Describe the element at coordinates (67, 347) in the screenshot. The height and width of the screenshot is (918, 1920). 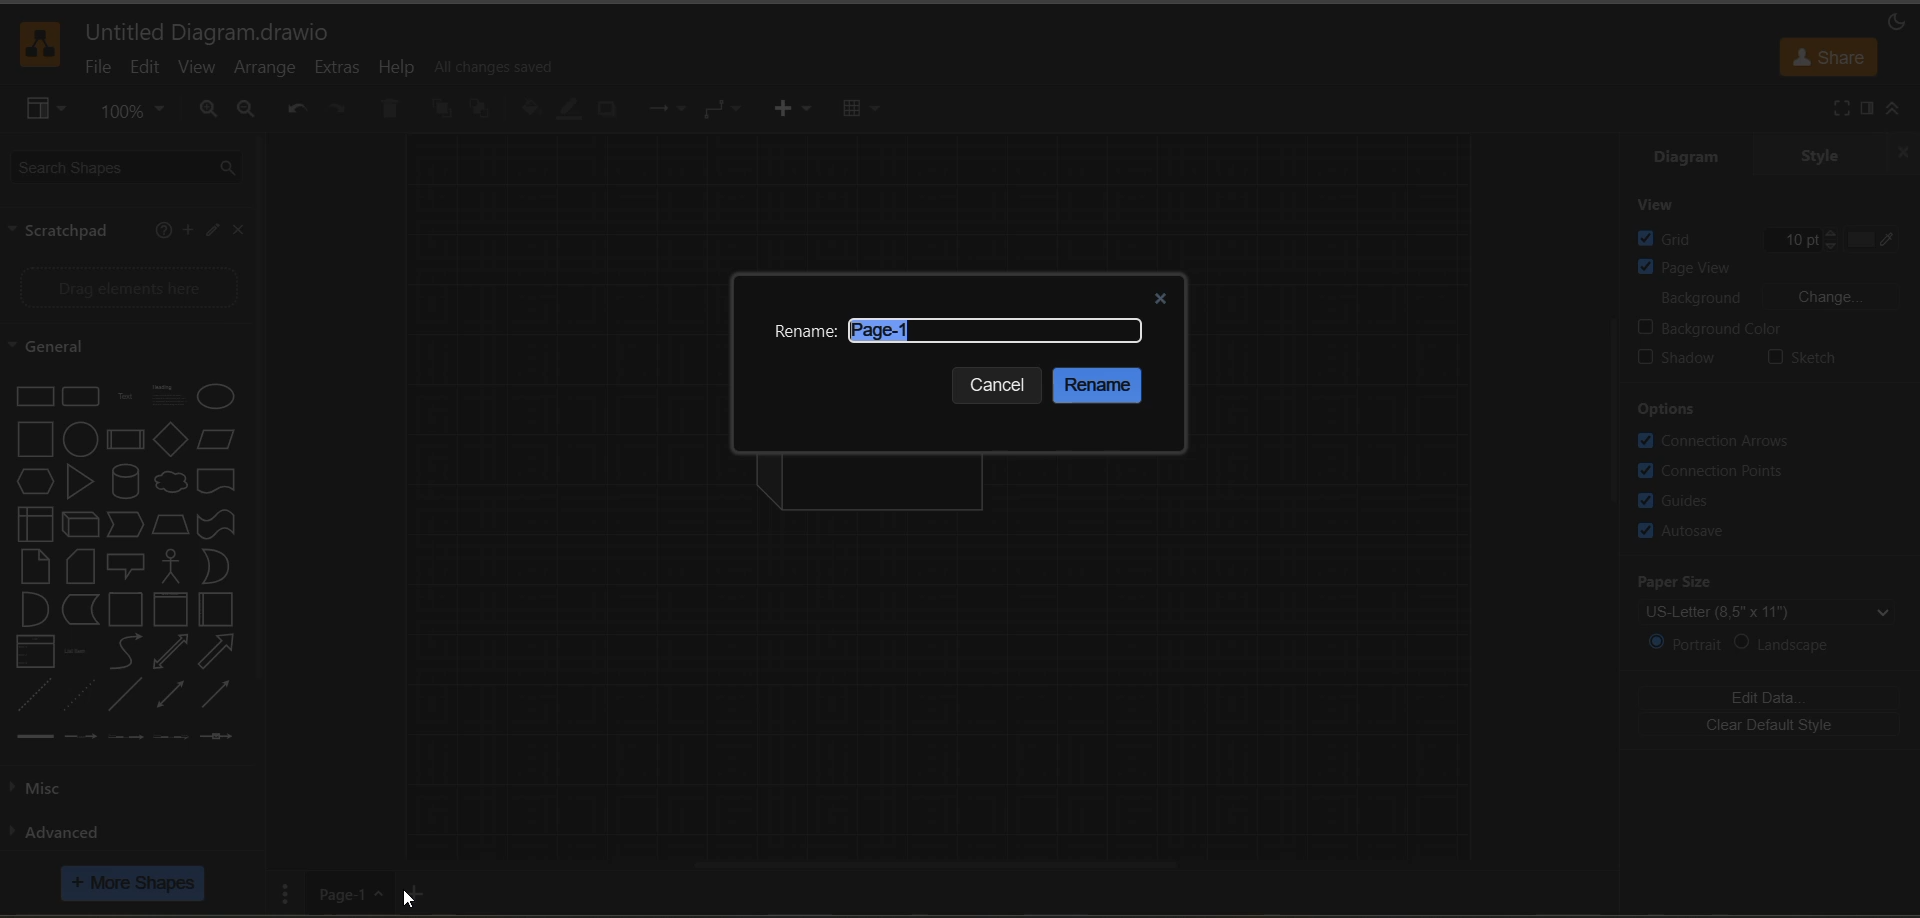
I see `general` at that location.